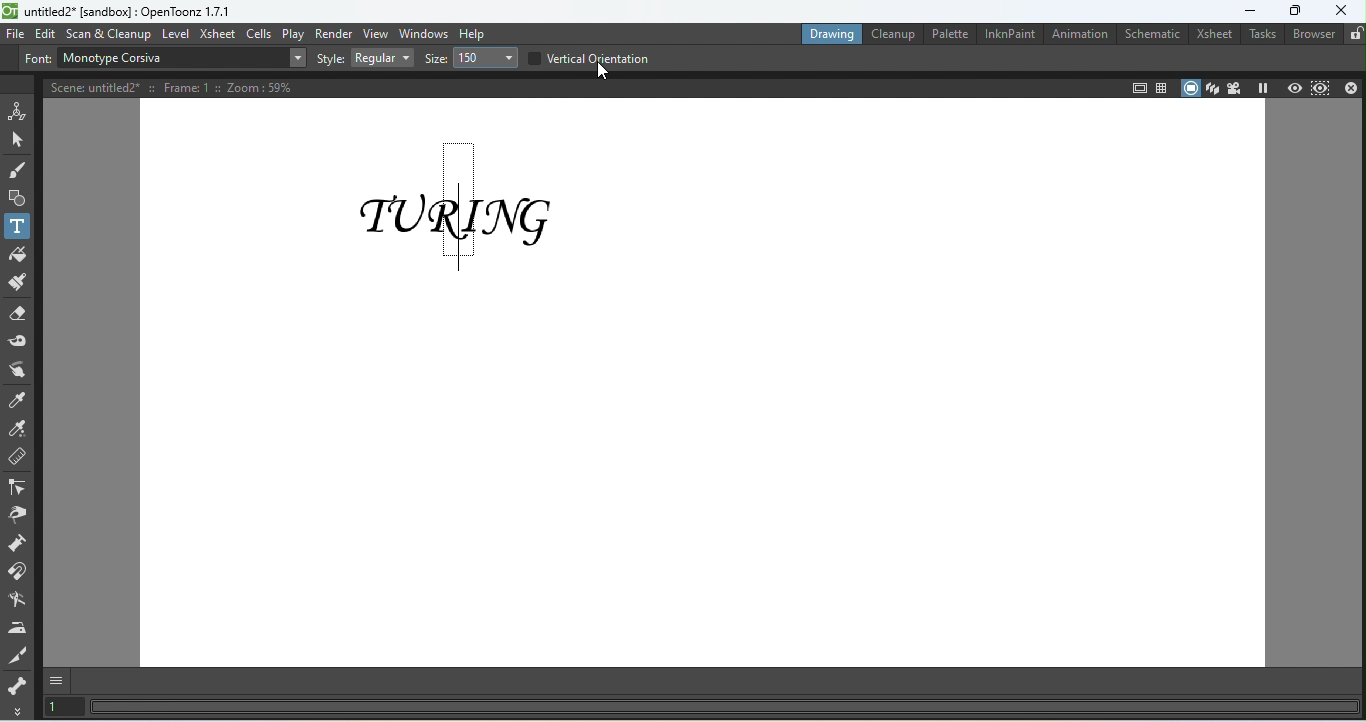 This screenshot has height=722, width=1366. What do you see at coordinates (217, 34) in the screenshot?
I see `Xsheet` at bounding box center [217, 34].